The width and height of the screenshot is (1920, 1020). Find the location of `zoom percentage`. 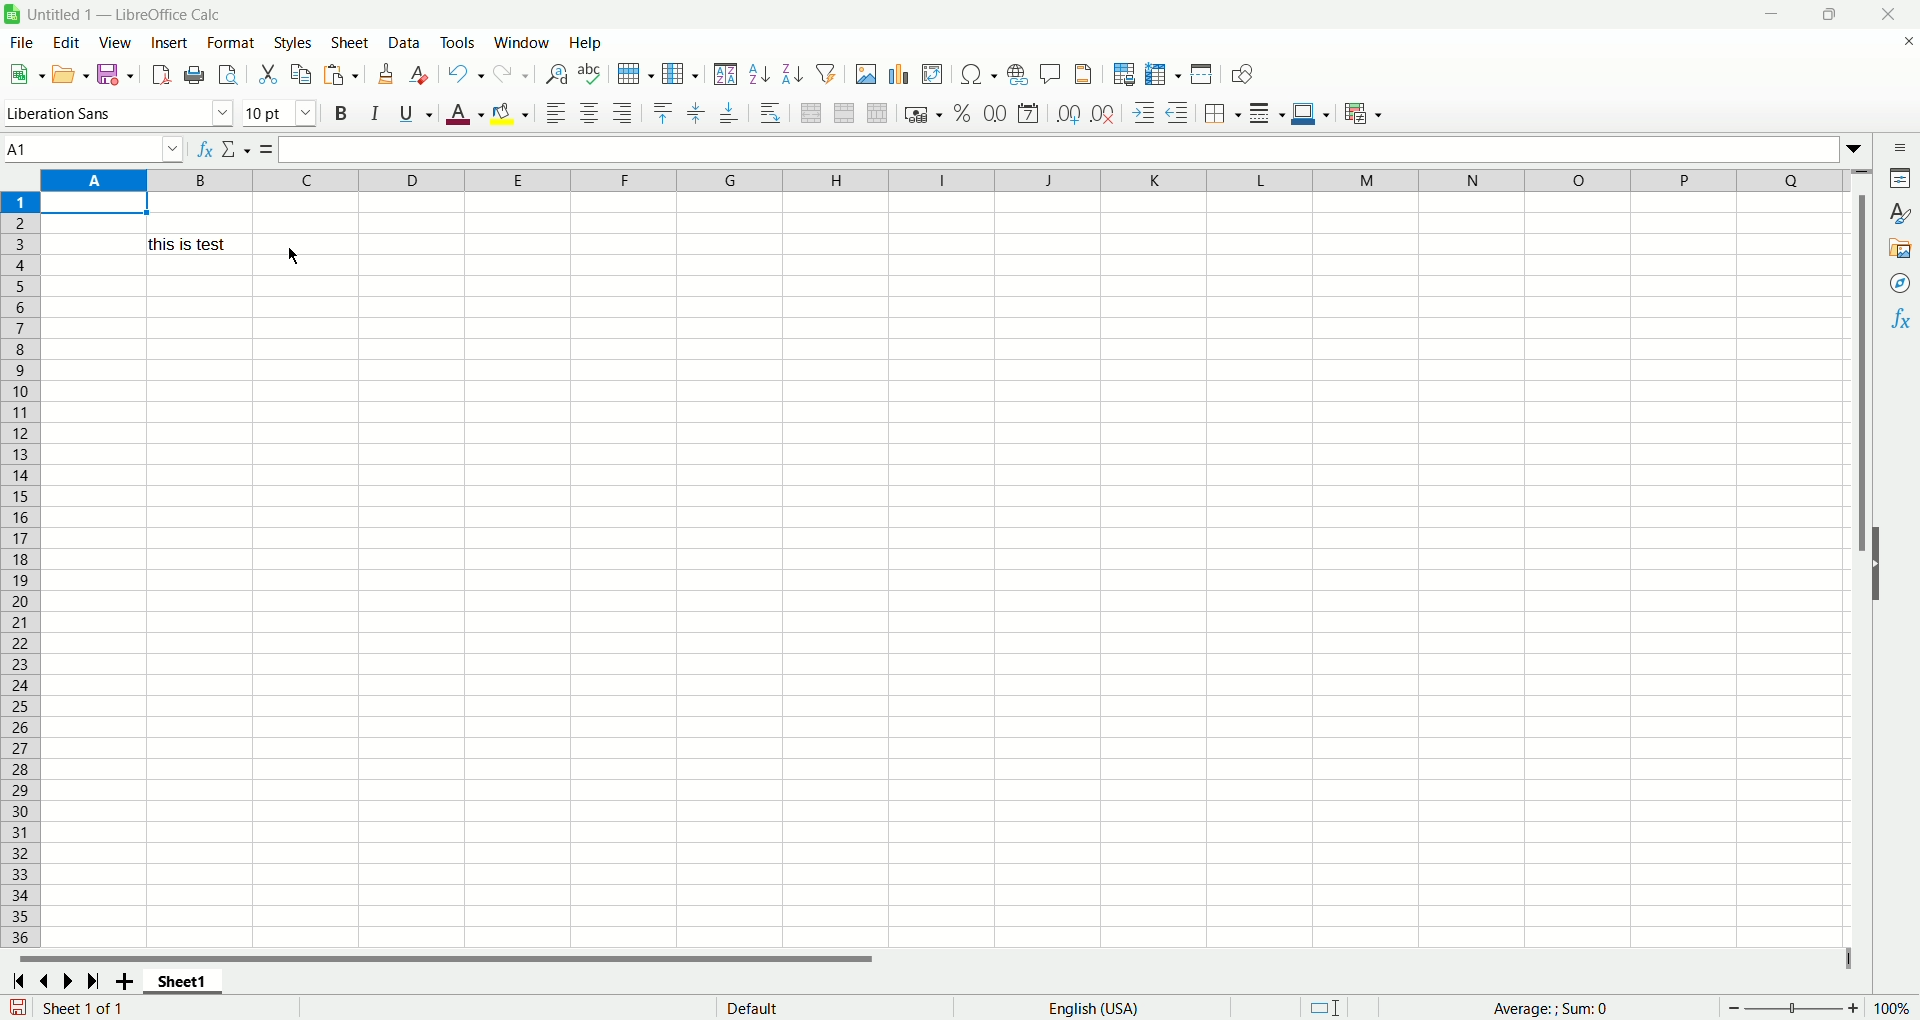

zoom percentage is located at coordinates (1894, 1007).